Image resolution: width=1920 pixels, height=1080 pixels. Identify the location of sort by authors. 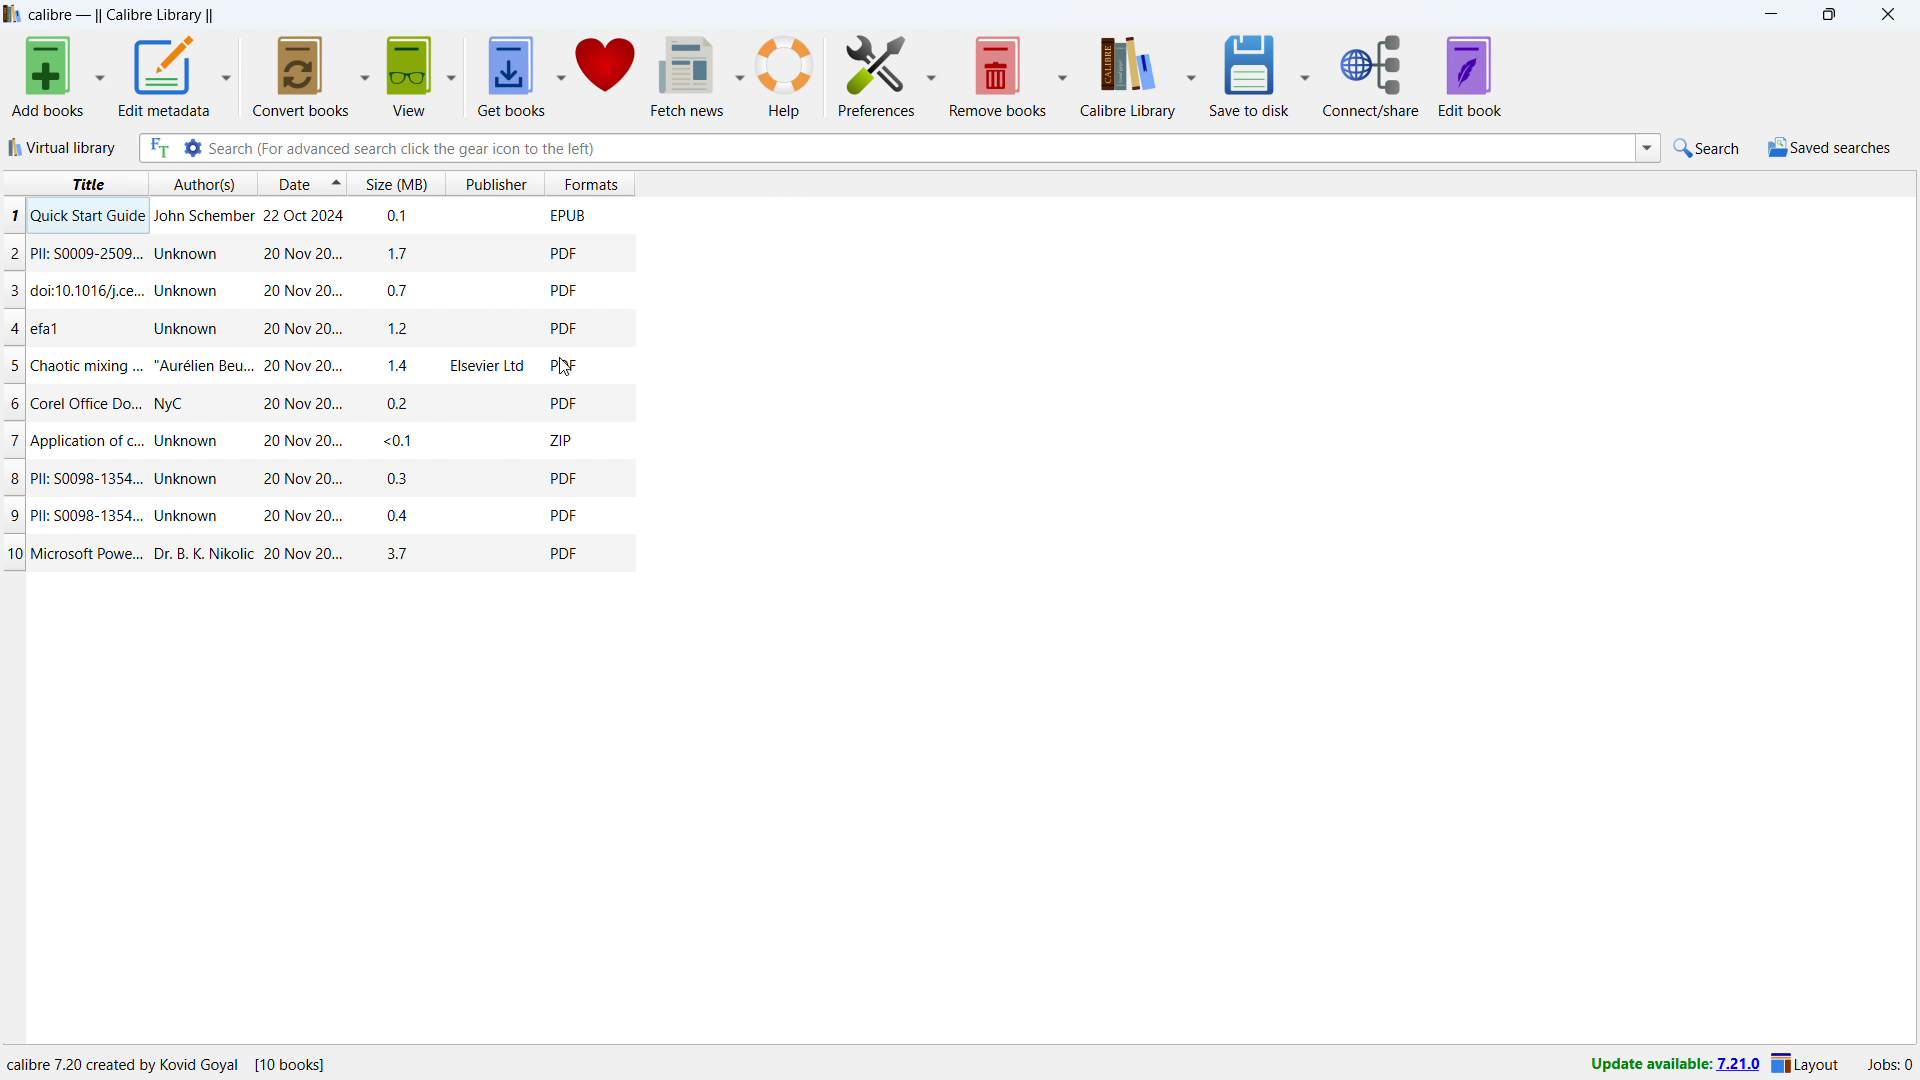
(205, 183).